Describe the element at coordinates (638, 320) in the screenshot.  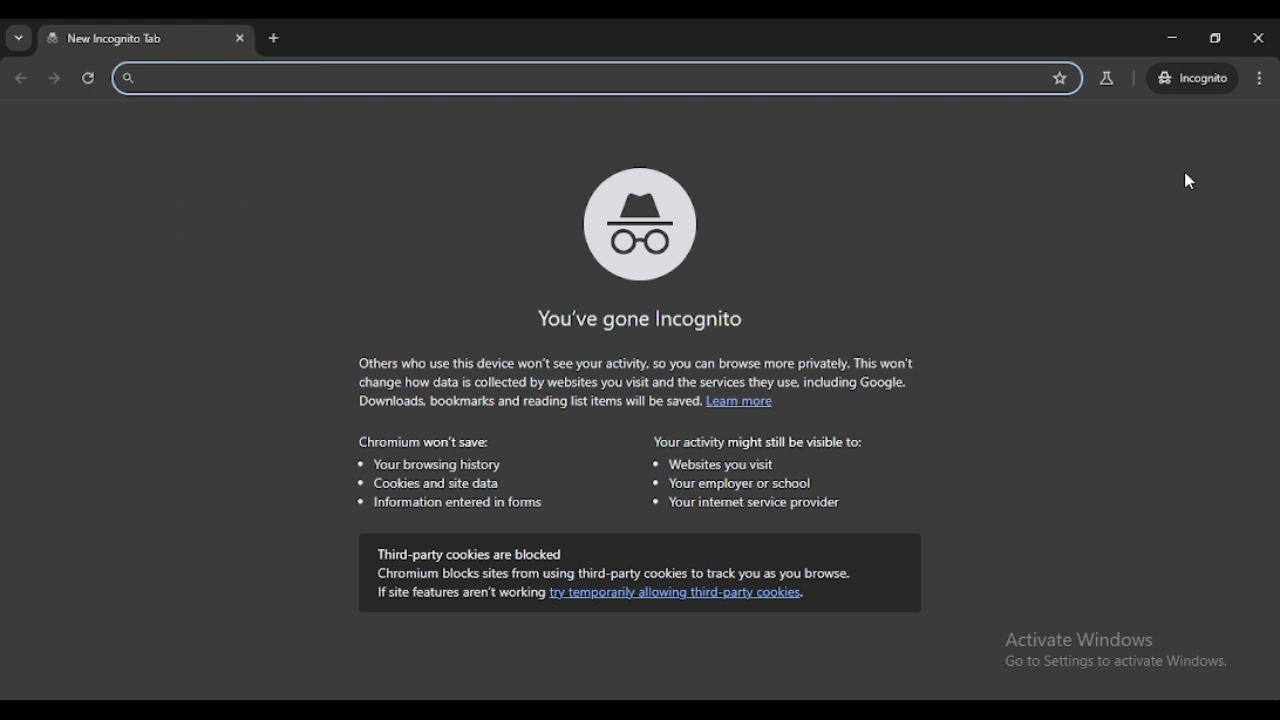
I see `you've gone incognito` at that location.